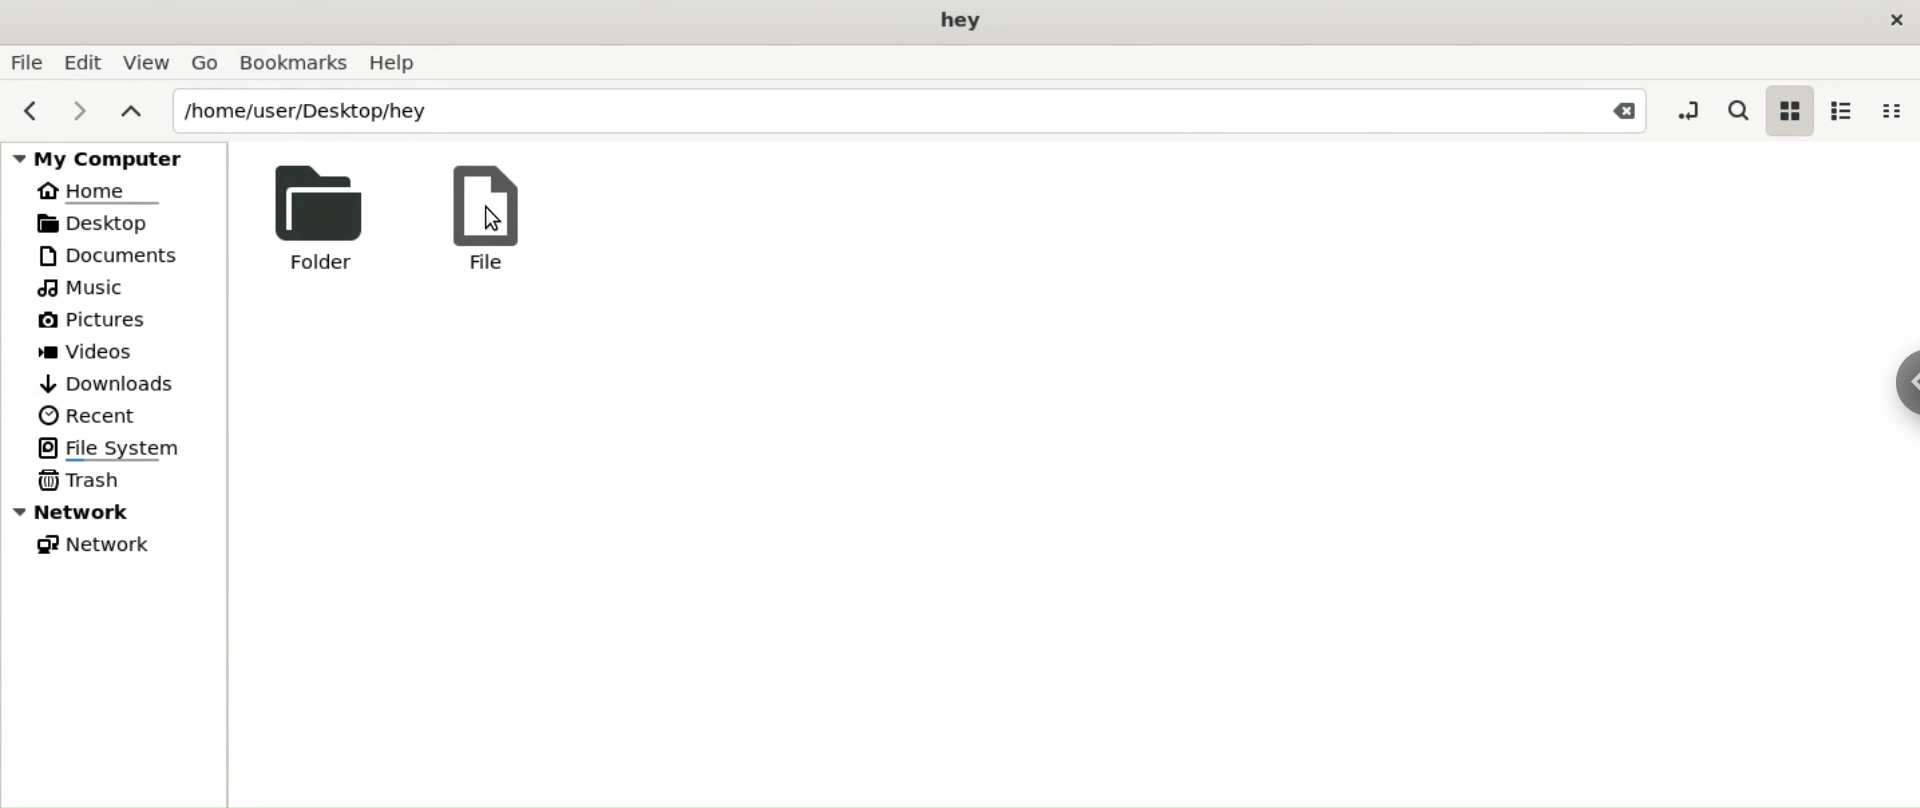 The height and width of the screenshot is (808, 1920). Describe the element at coordinates (1737, 110) in the screenshot. I see `search` at that location.